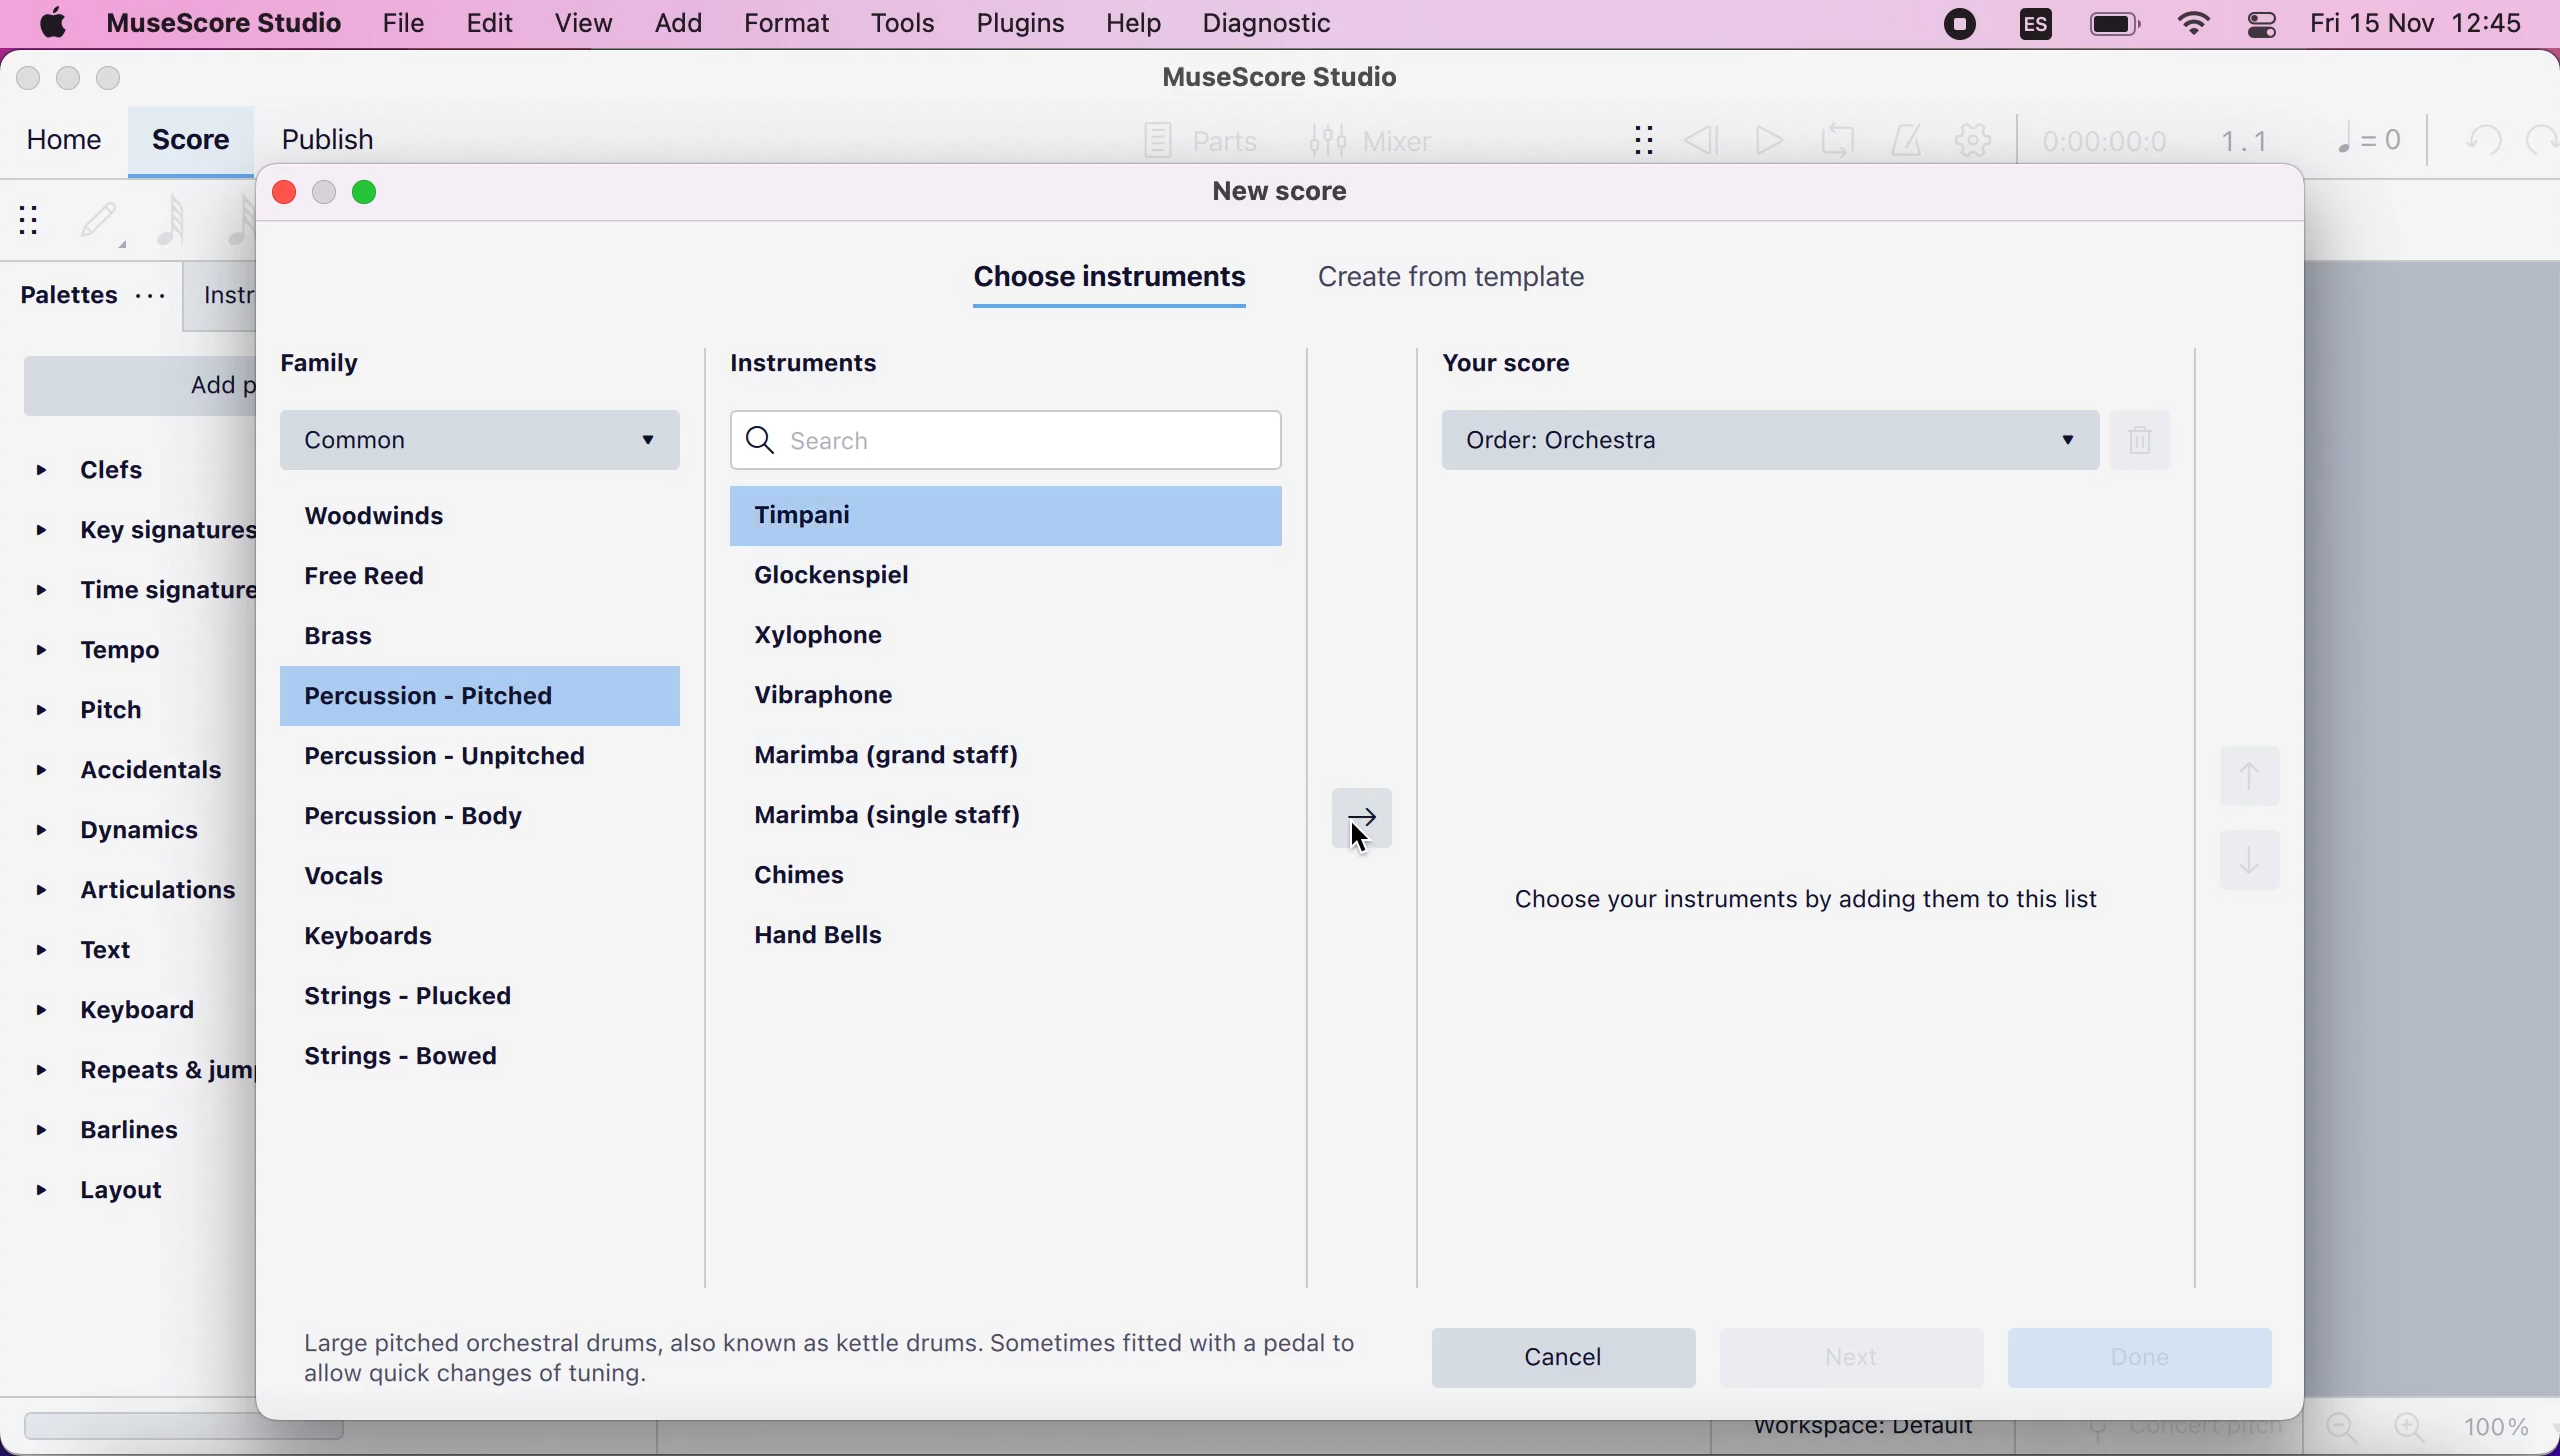 This screenshot has height=1456, width=2560. Describe the element at coordinates (2360, 144) in the screenshot. I see `0` at that location.